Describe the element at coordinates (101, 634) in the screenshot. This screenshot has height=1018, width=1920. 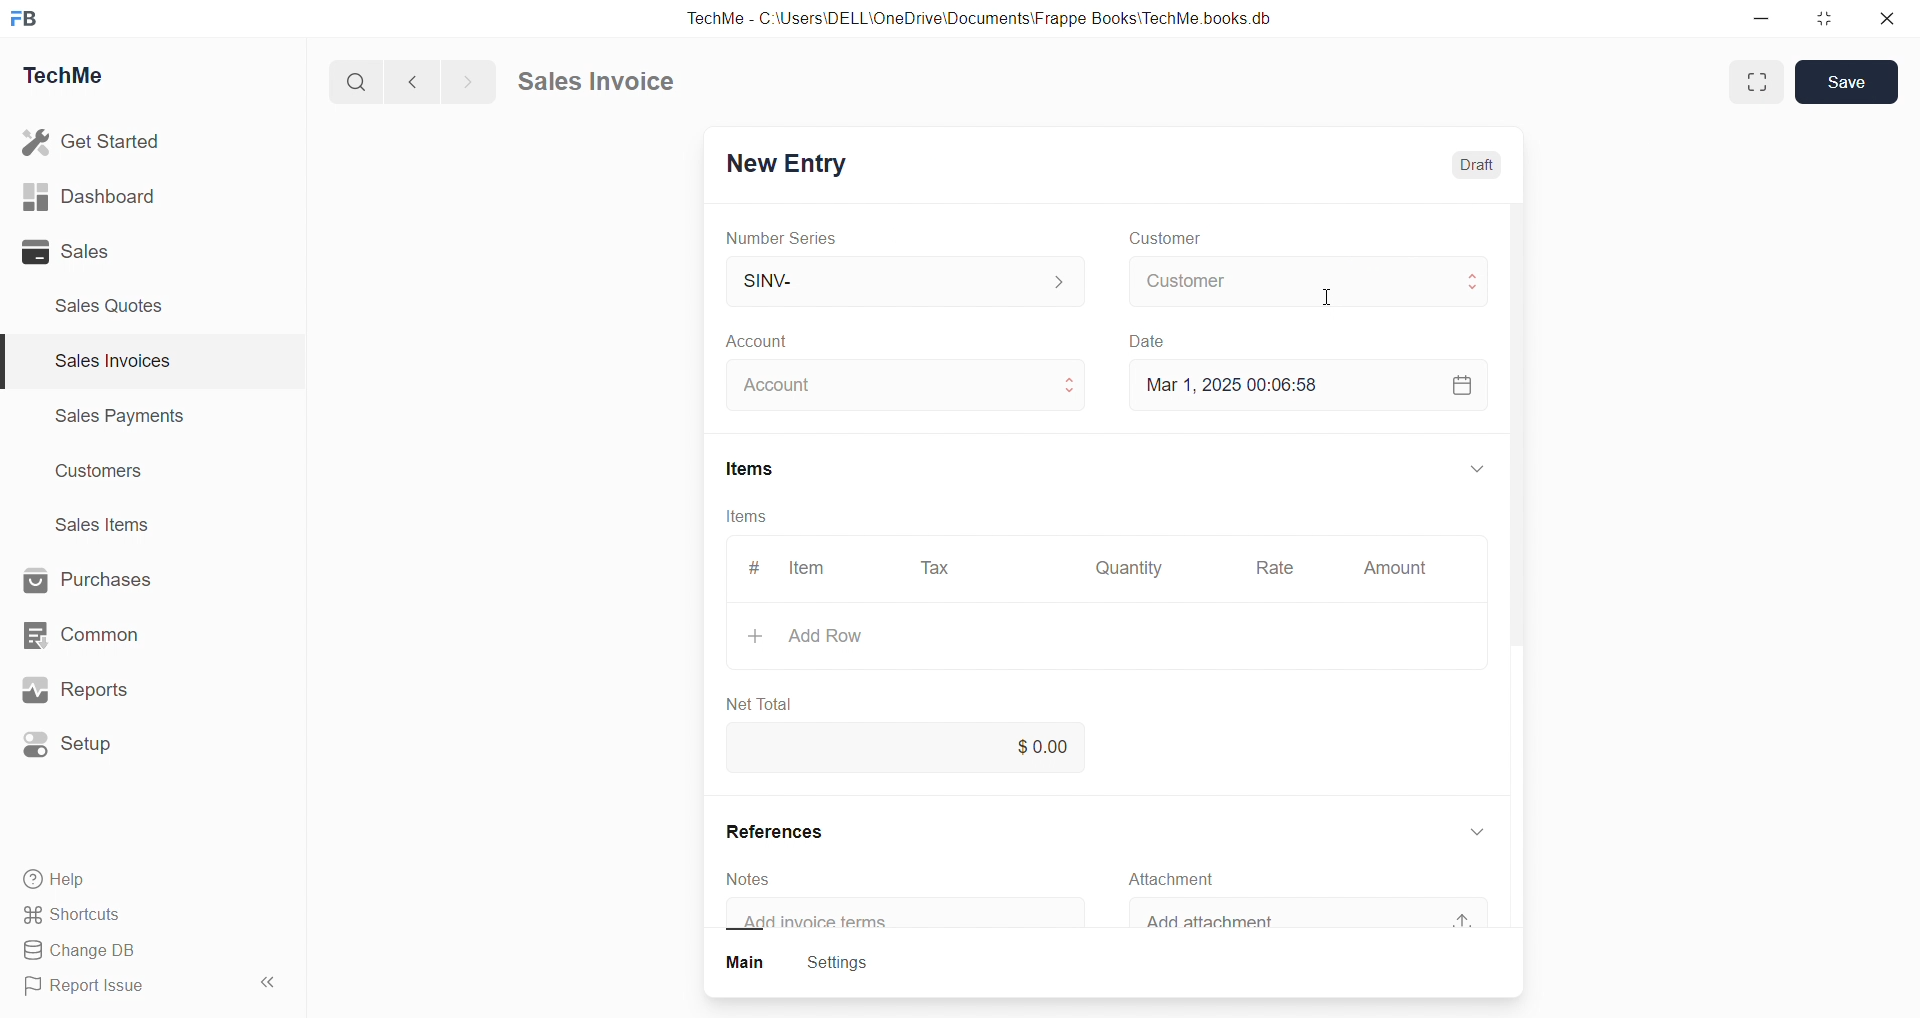
I see `EB Common` at that location.